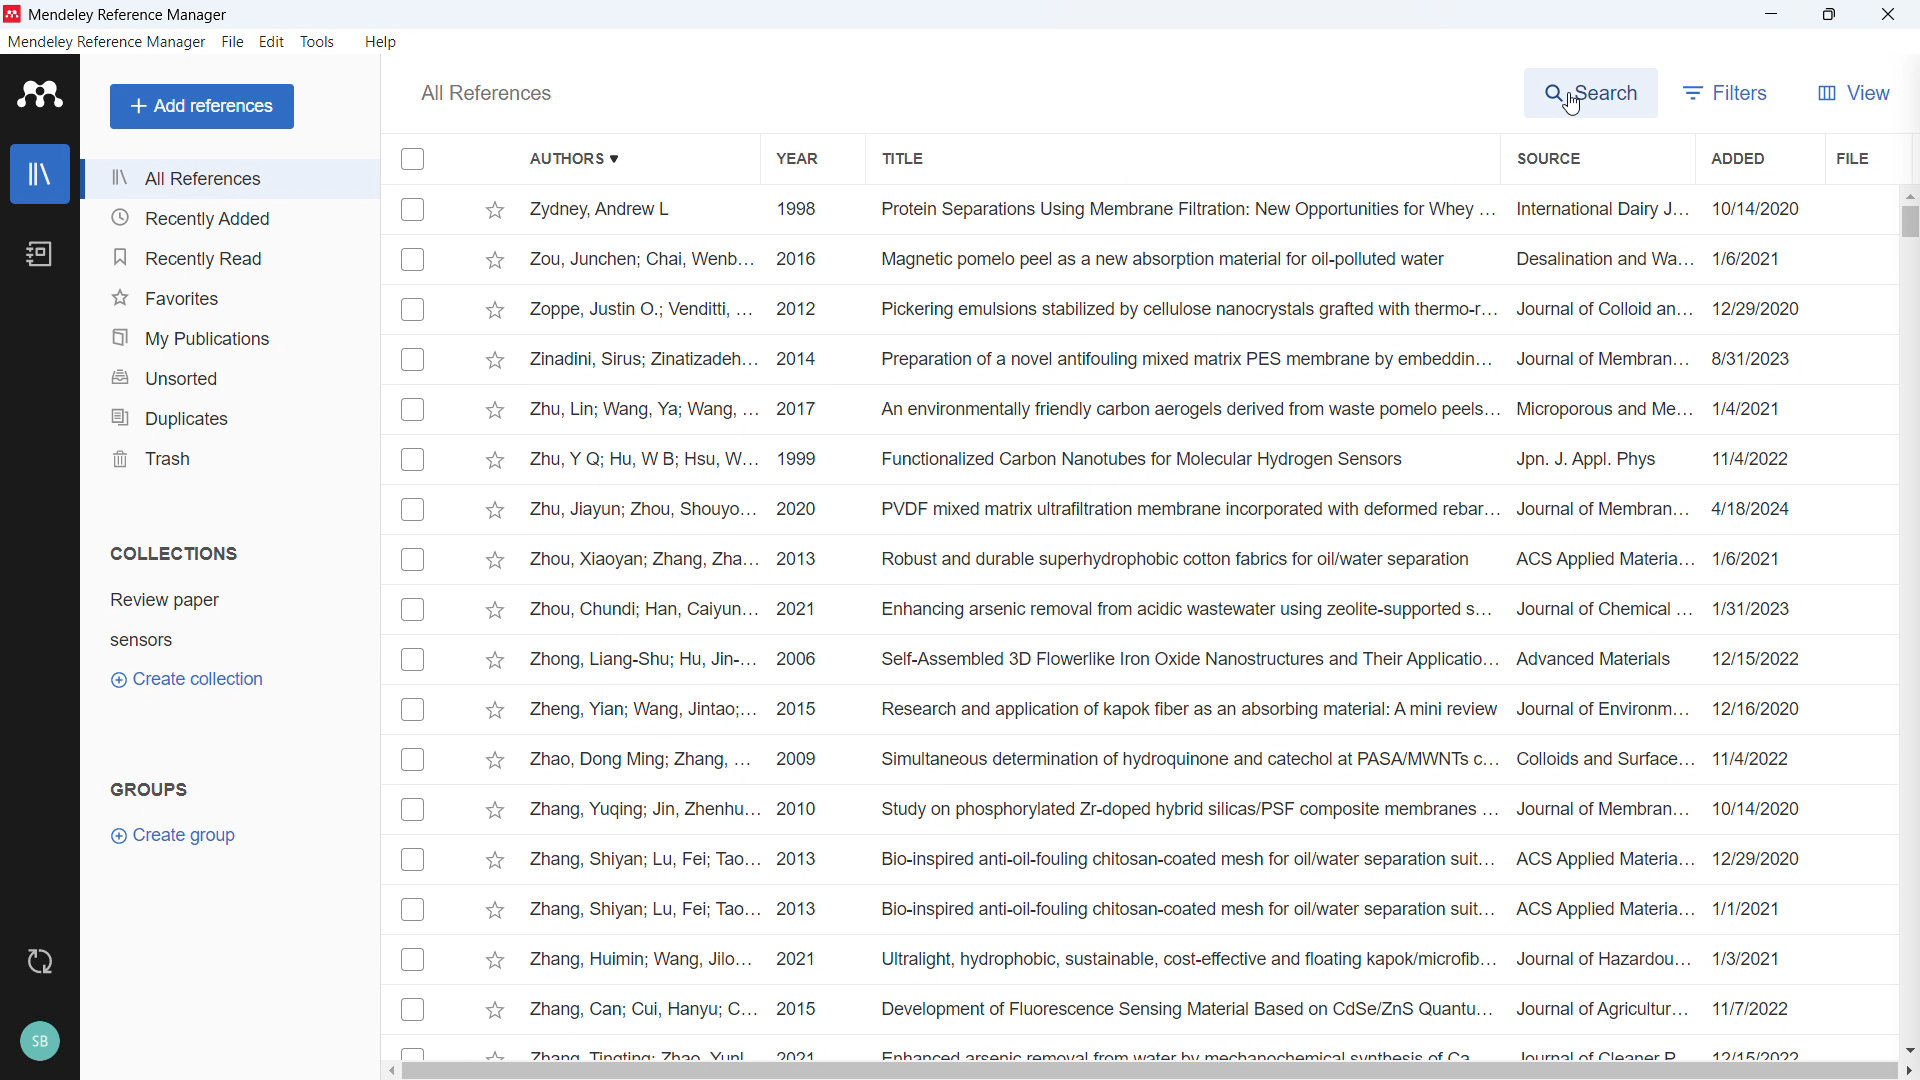  Describe the element at coordinates (797, 159) in the screenshot. I see `Sort by year ` at that location.